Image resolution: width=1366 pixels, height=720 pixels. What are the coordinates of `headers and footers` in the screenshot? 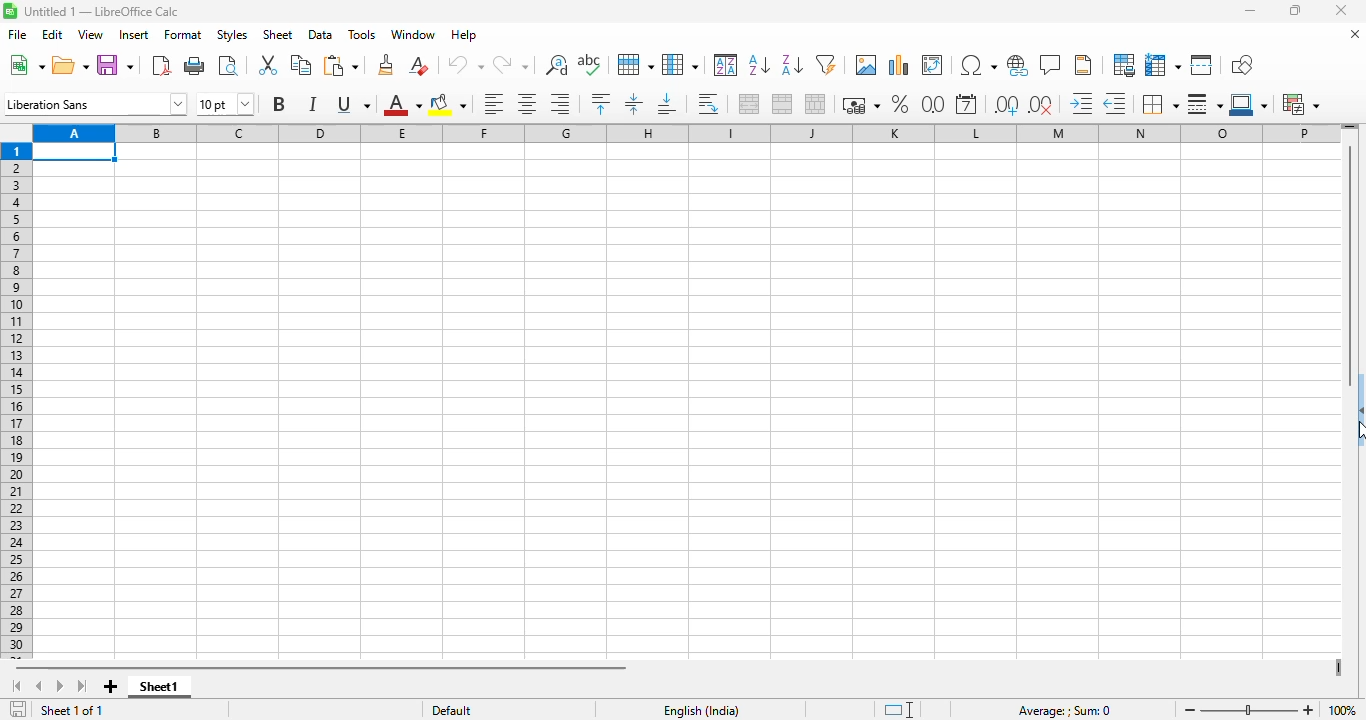 It's located at (1083, 65).